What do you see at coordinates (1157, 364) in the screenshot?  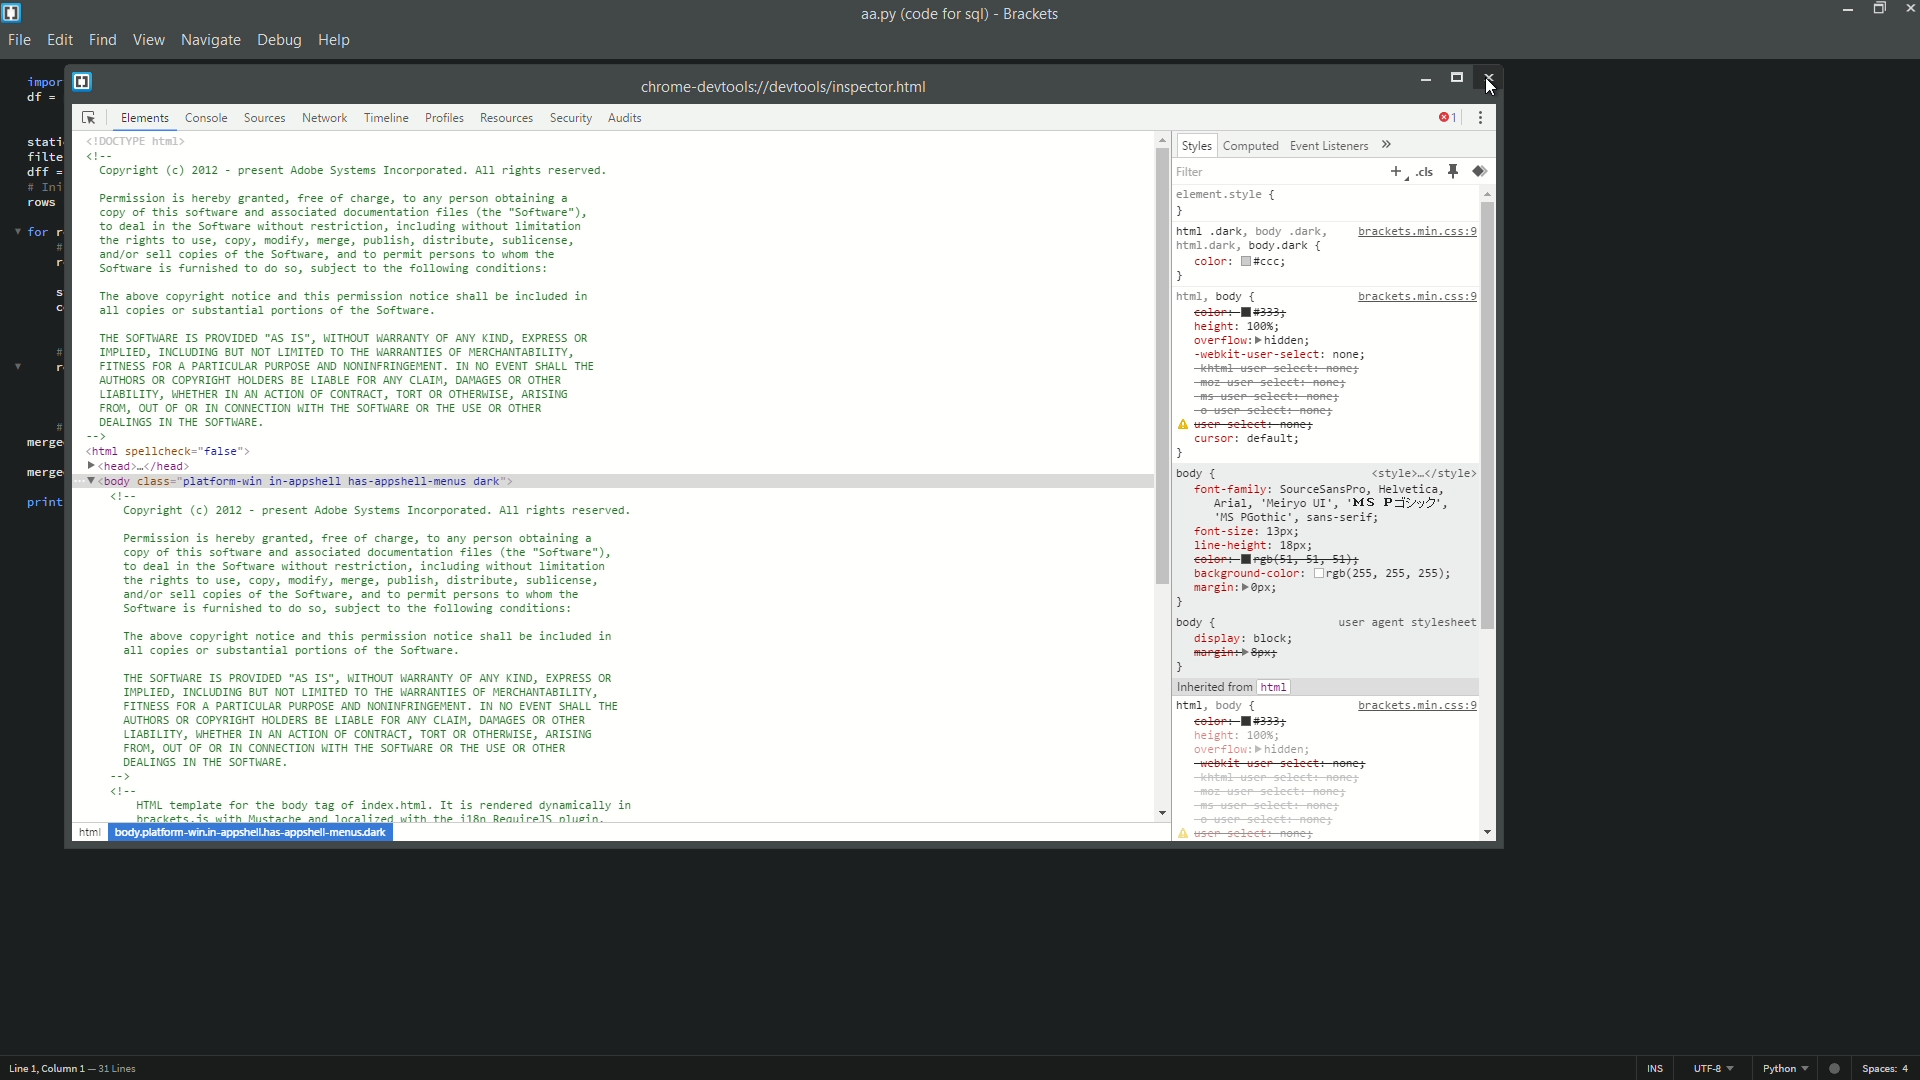 I see `scroll bar` at bounding box center [1157, 364].